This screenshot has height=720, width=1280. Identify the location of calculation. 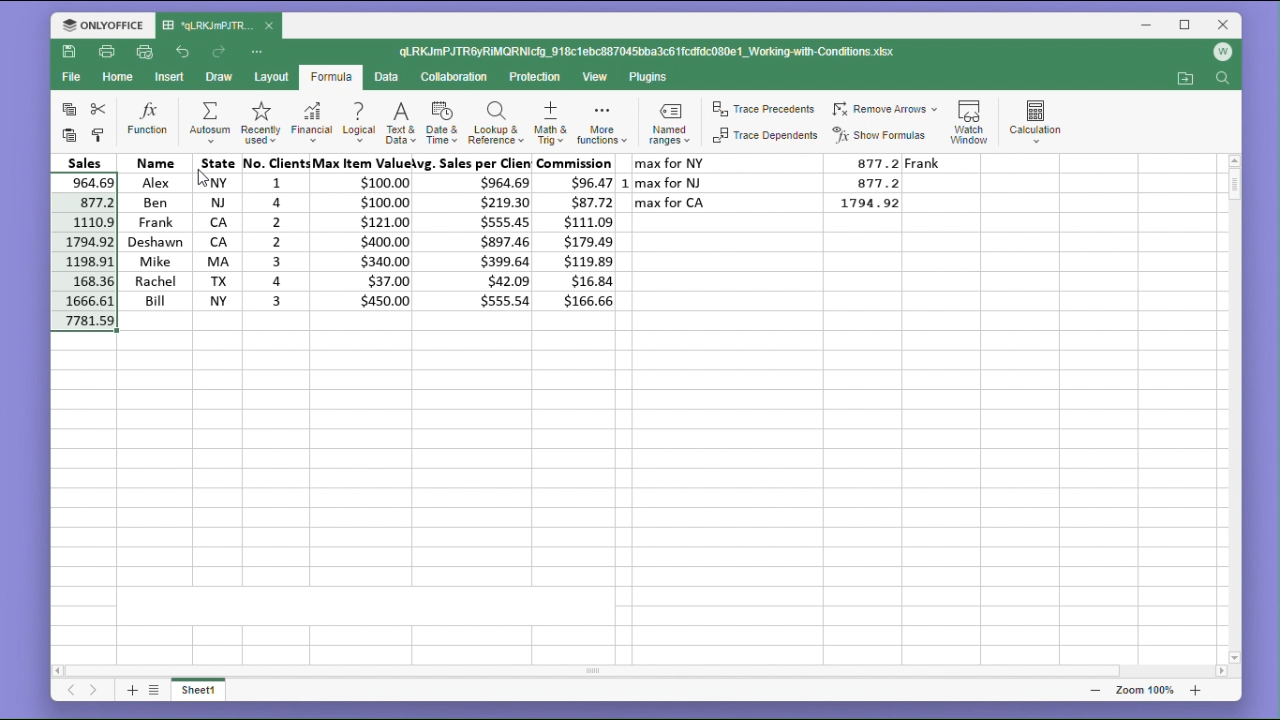
(1041, 118).